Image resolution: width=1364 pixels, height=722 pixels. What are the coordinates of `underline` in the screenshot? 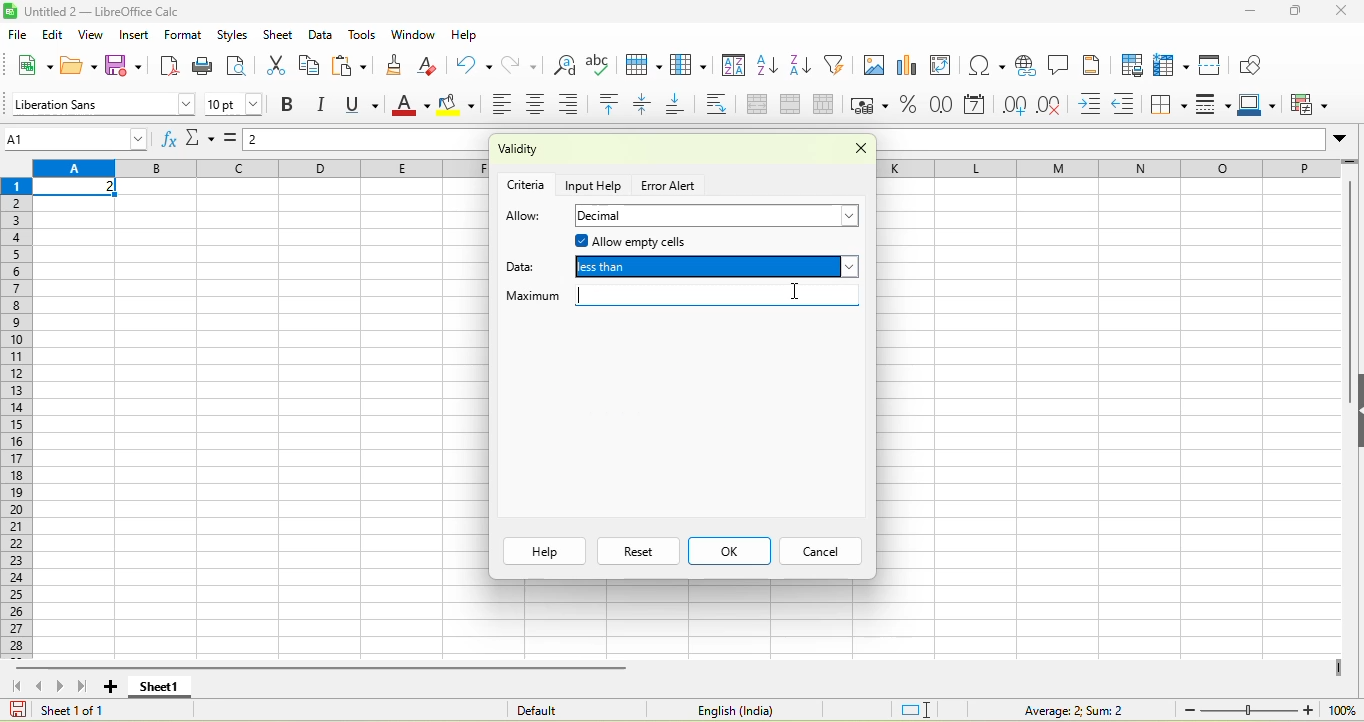 It's located at (366, 105).